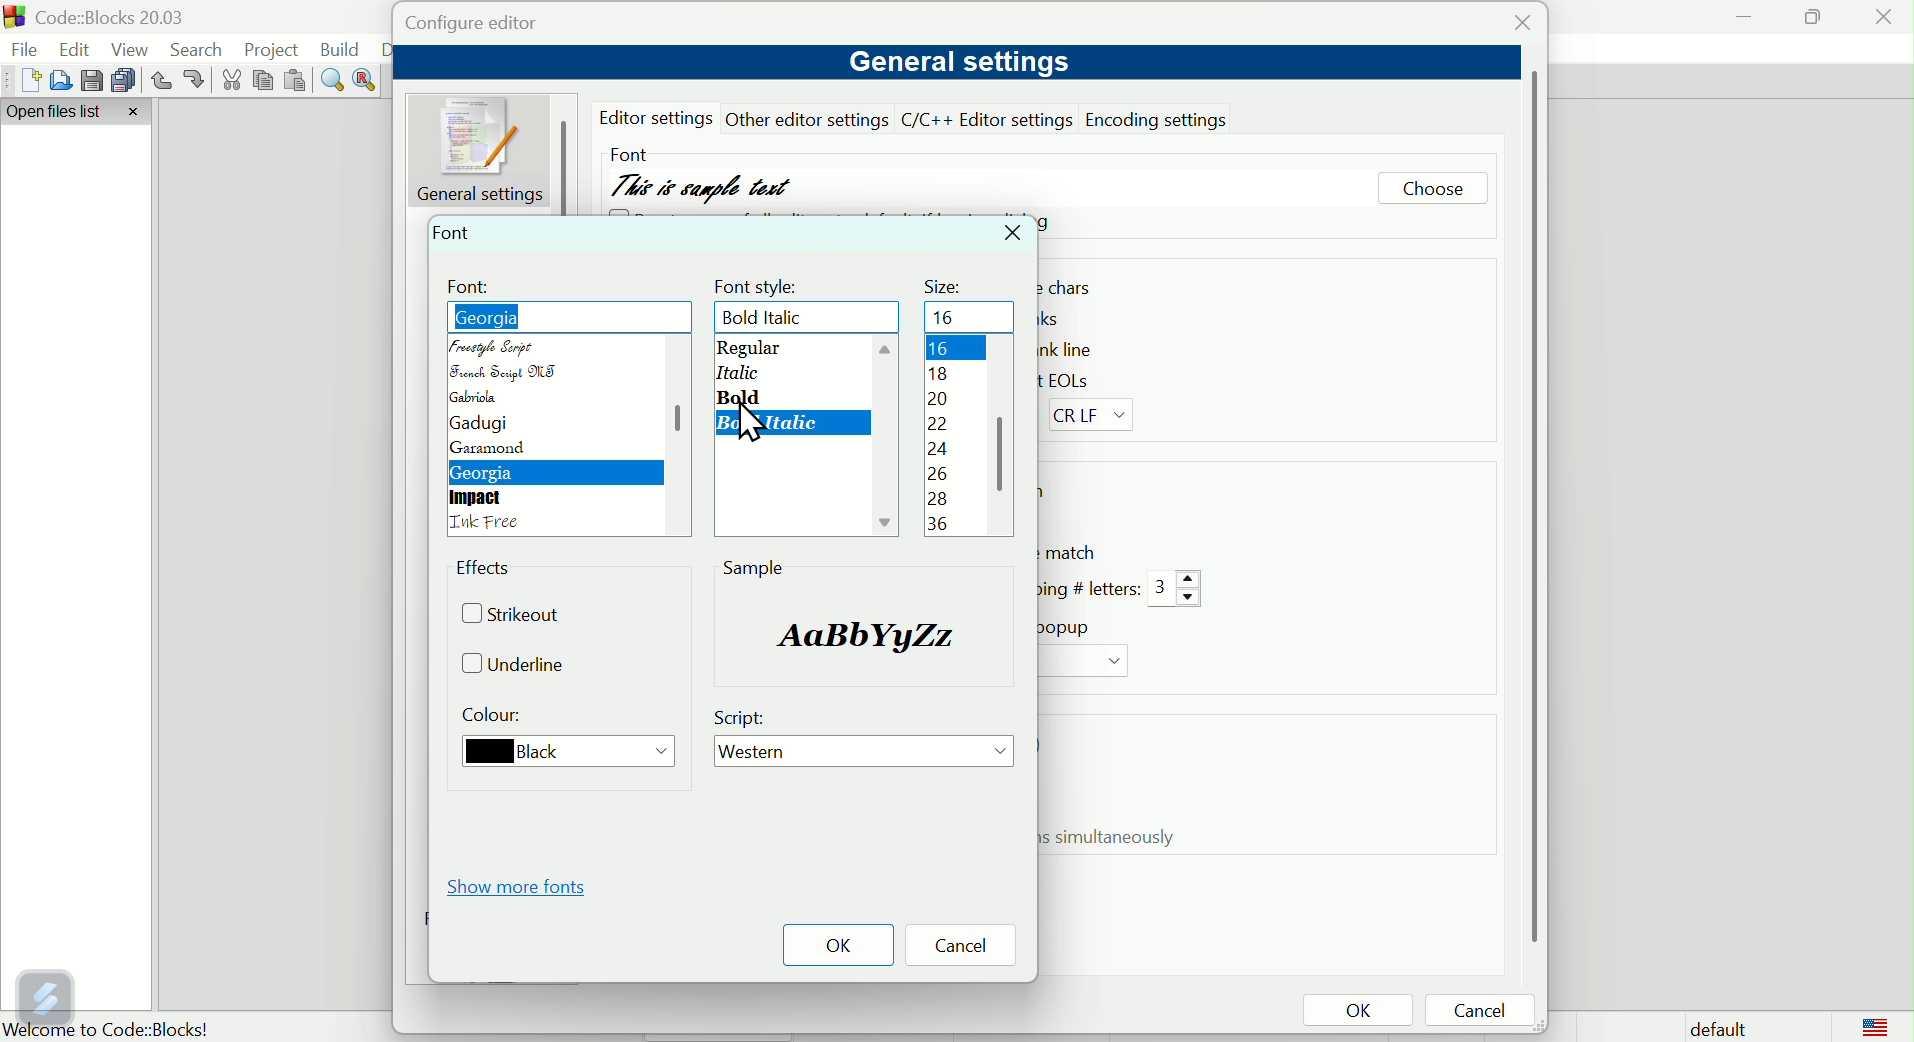 This screenshot has width=1914, height=1042. Describe the element at coordinates (1082, 663) in the screenshot. I see `Drop down` at that location.